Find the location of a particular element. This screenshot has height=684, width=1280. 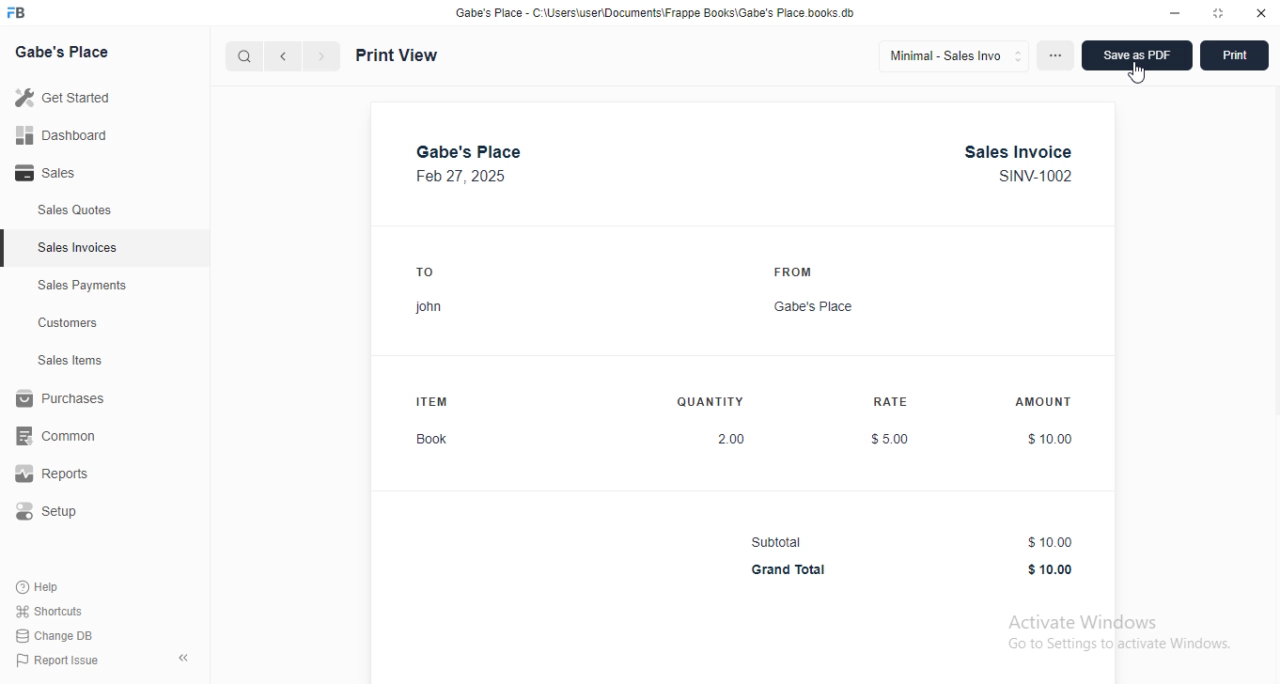

SINV-1002 is located at coordinates (1035, 176).